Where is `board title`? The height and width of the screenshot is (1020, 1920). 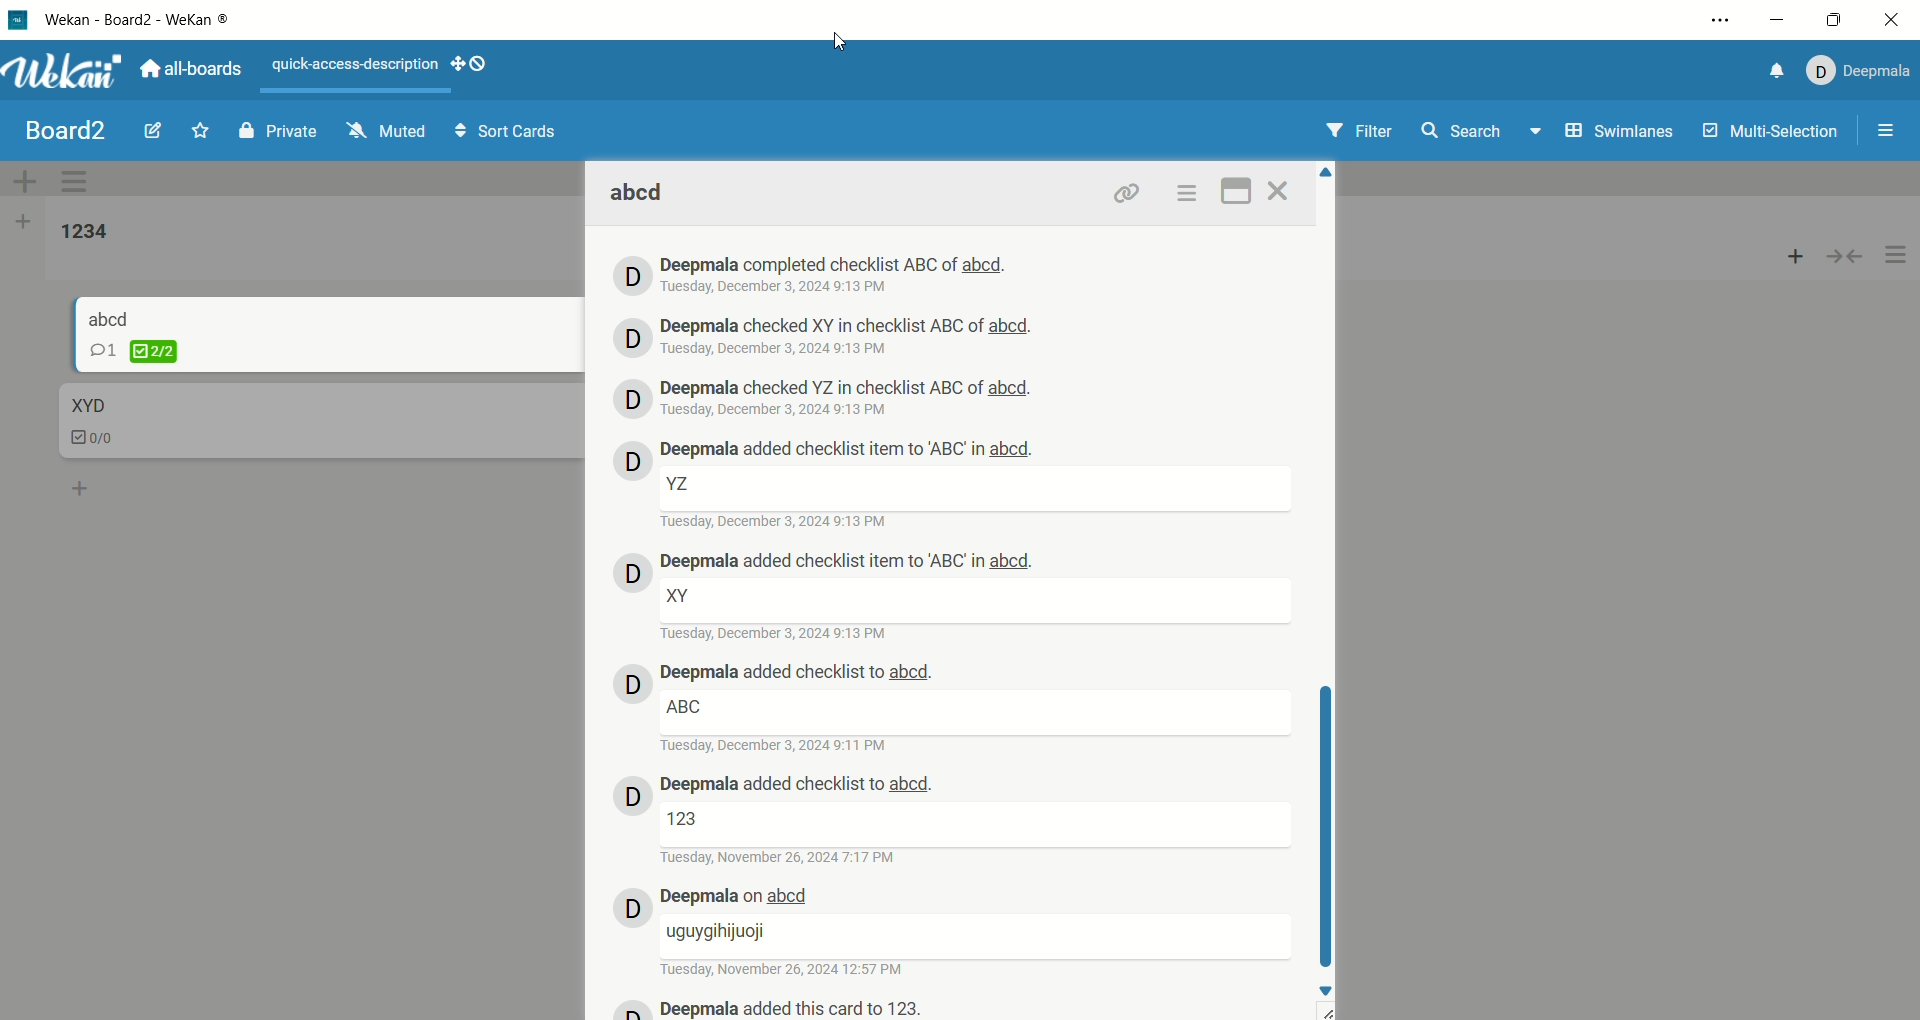 board title is located at coordinates (68, 131).